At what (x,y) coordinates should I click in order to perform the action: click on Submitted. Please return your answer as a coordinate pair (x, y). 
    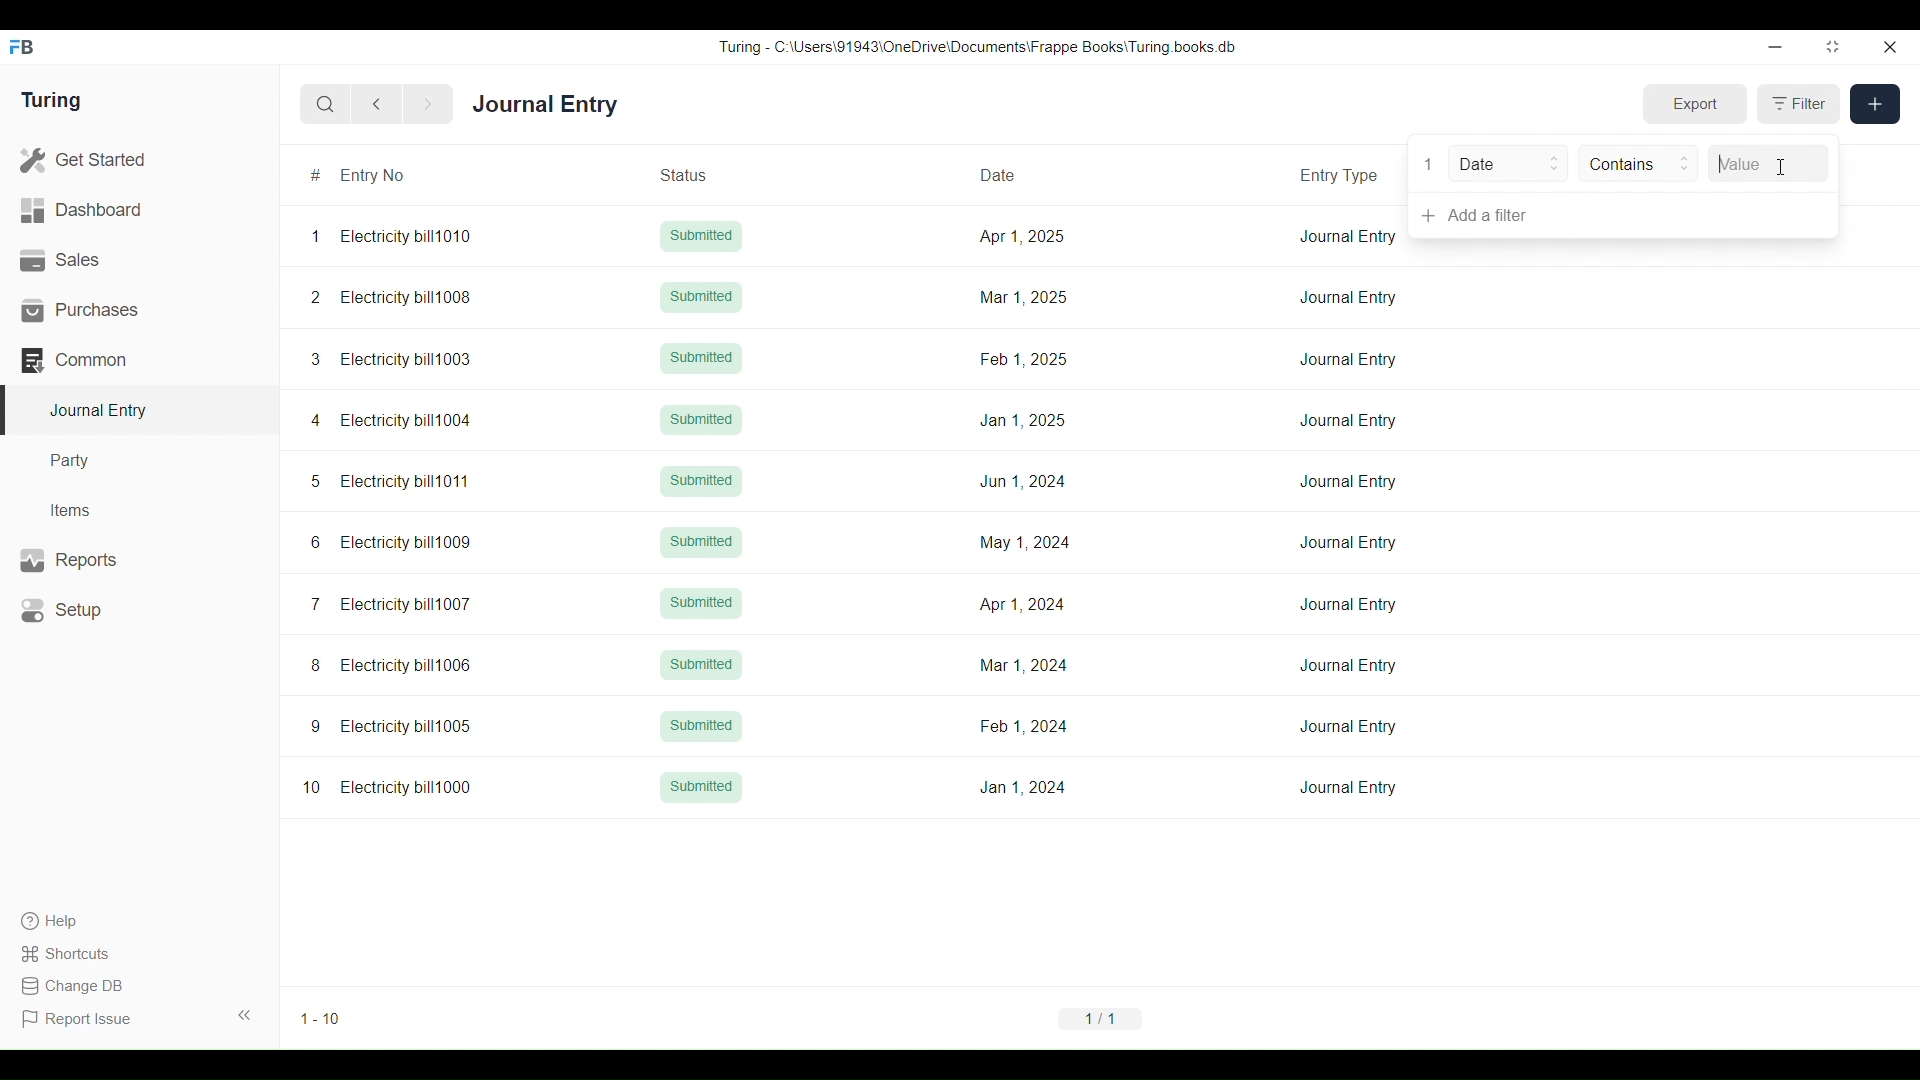
    Looking at the image, I should click on (701, 725).